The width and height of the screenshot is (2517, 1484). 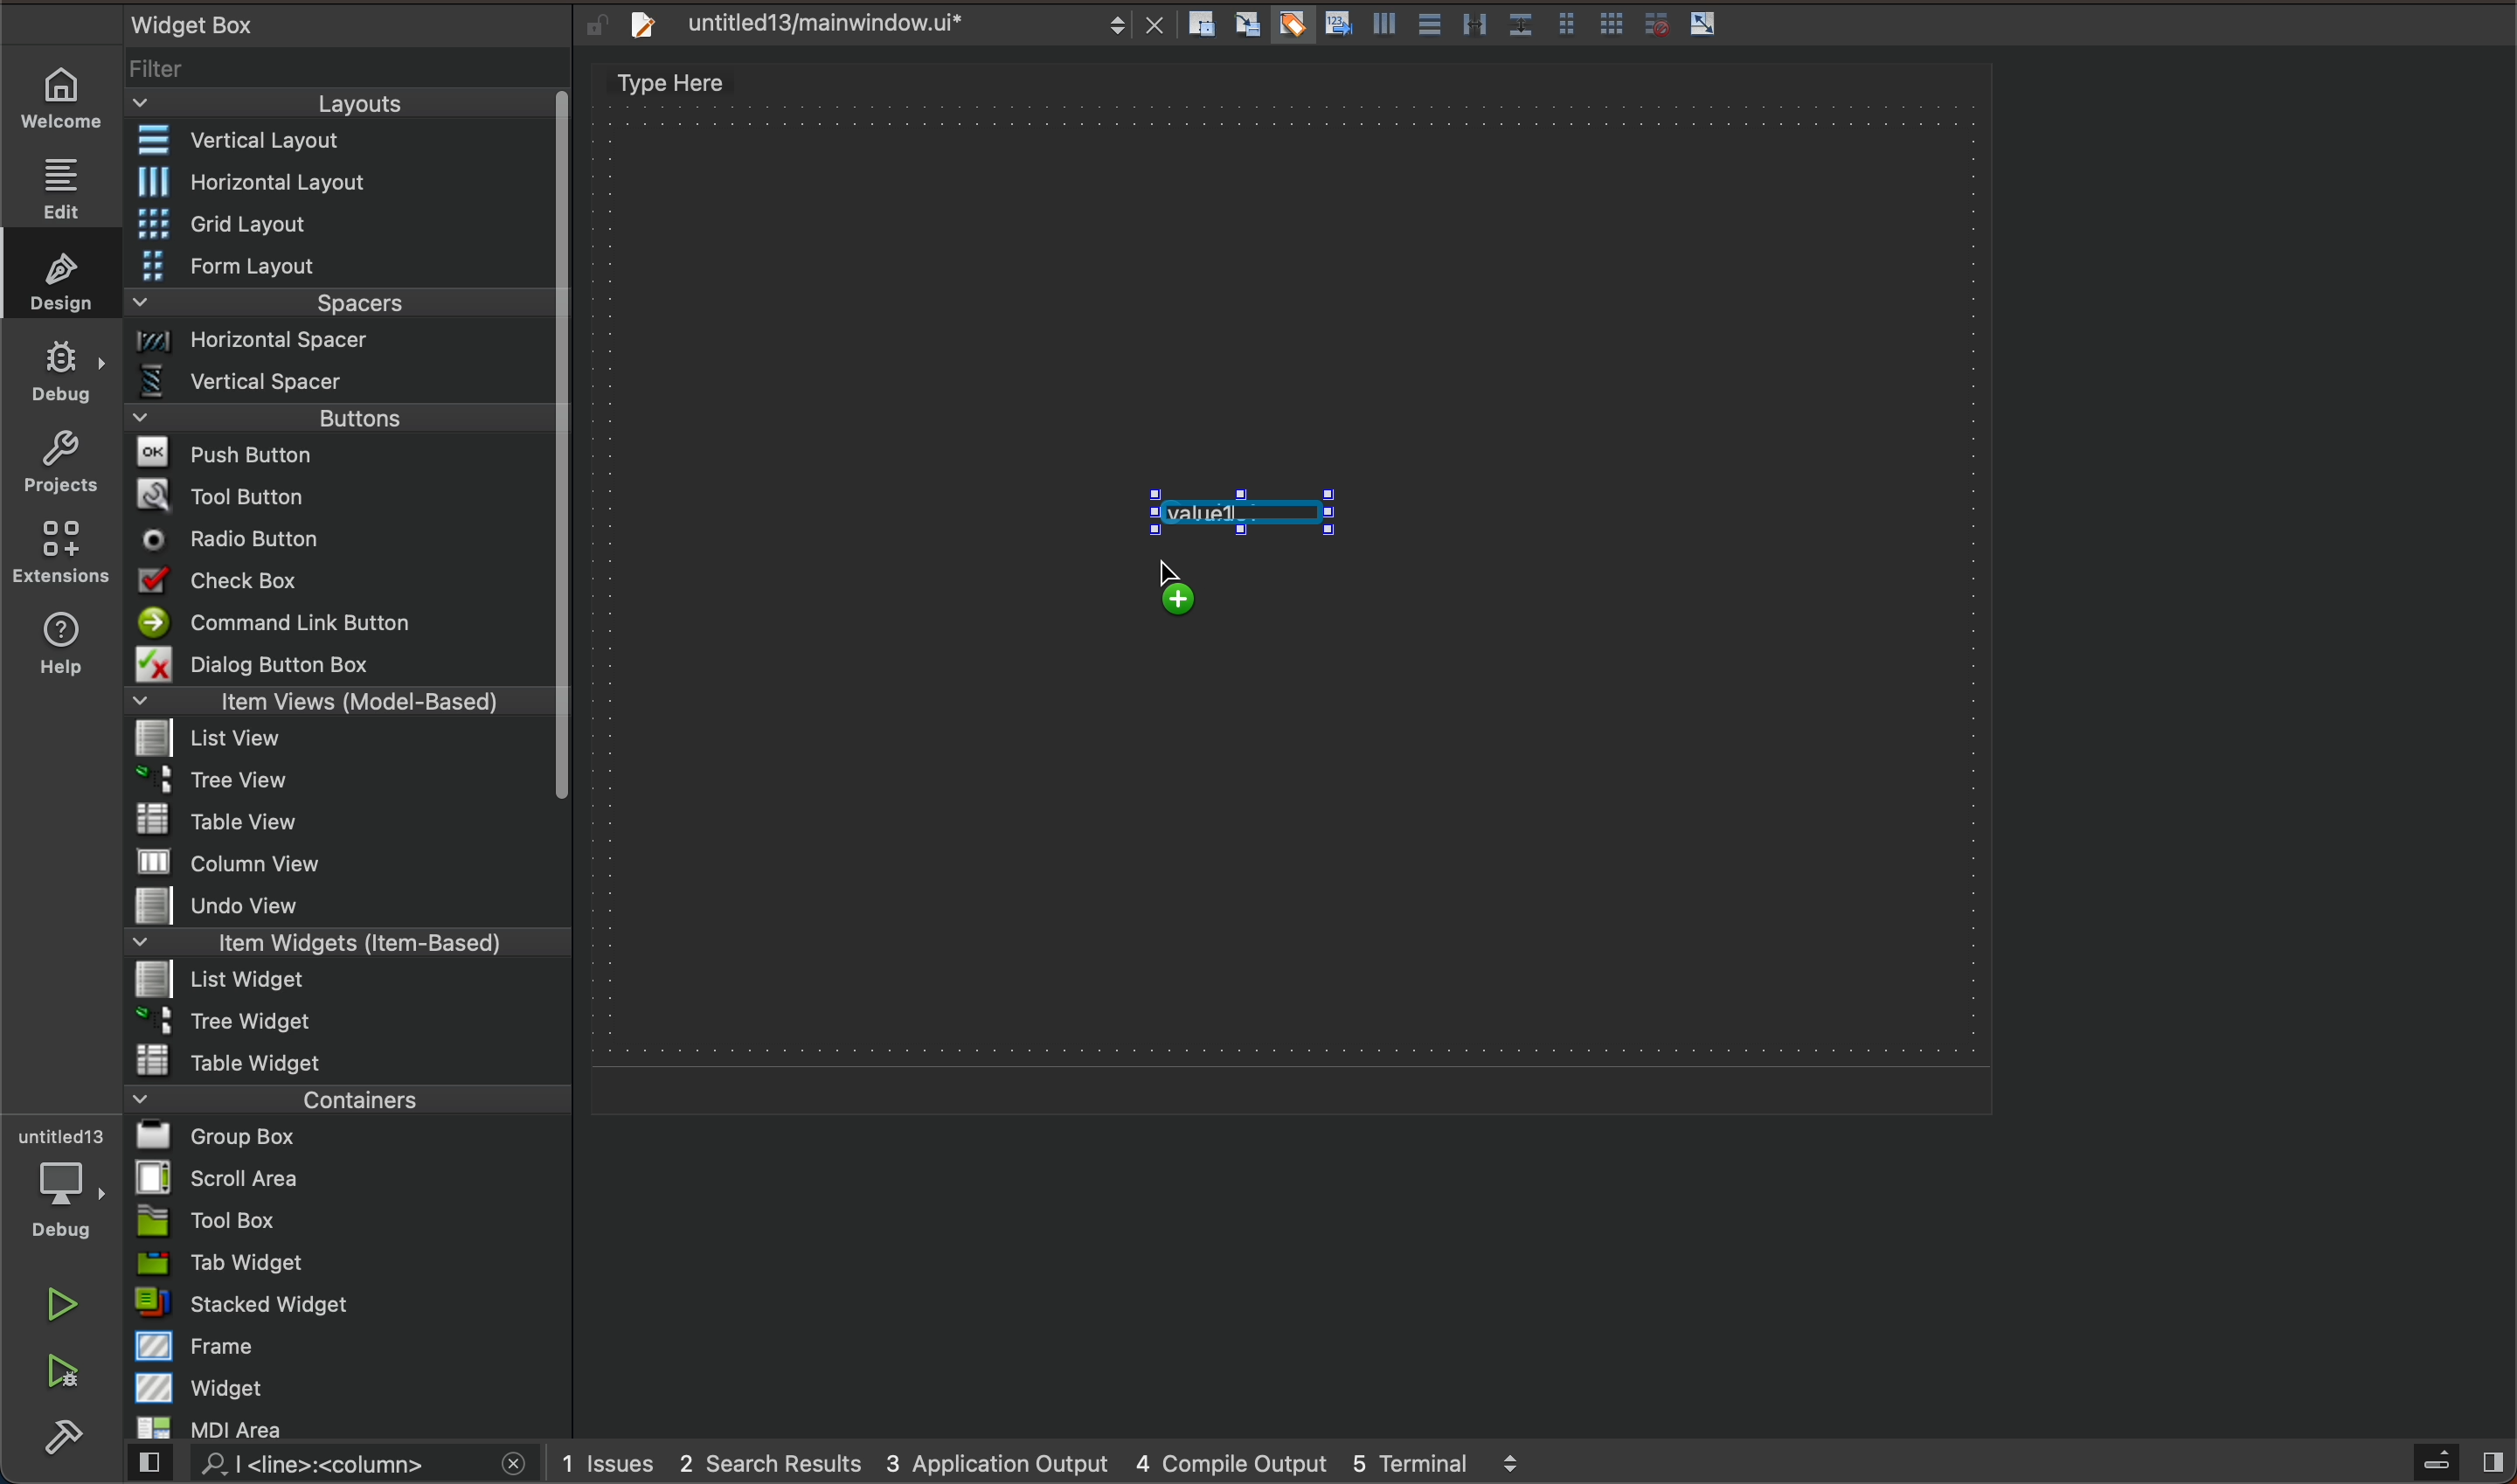 What do you see at coordinates (336, 745) in the screenshot?
I see `list view` at bounding box center [336, 745].